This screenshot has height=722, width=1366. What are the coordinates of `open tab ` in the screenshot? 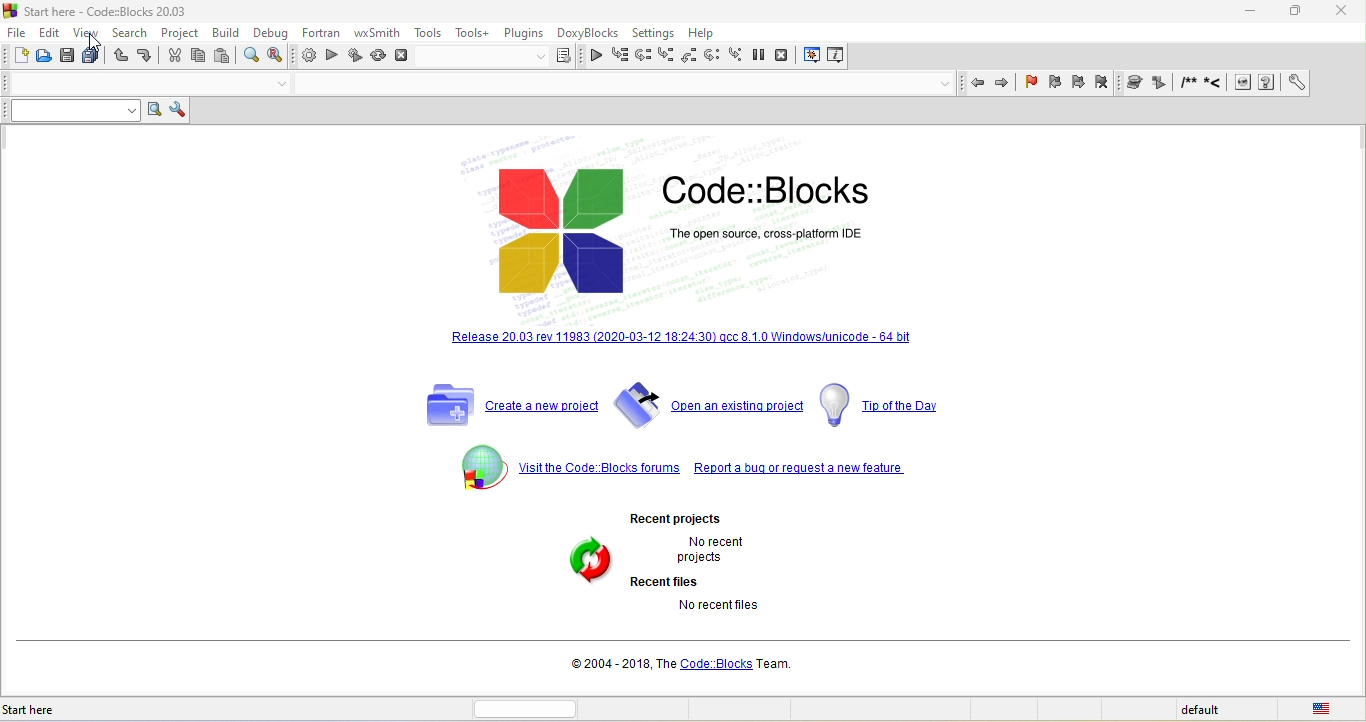 It's located at (620, 86).